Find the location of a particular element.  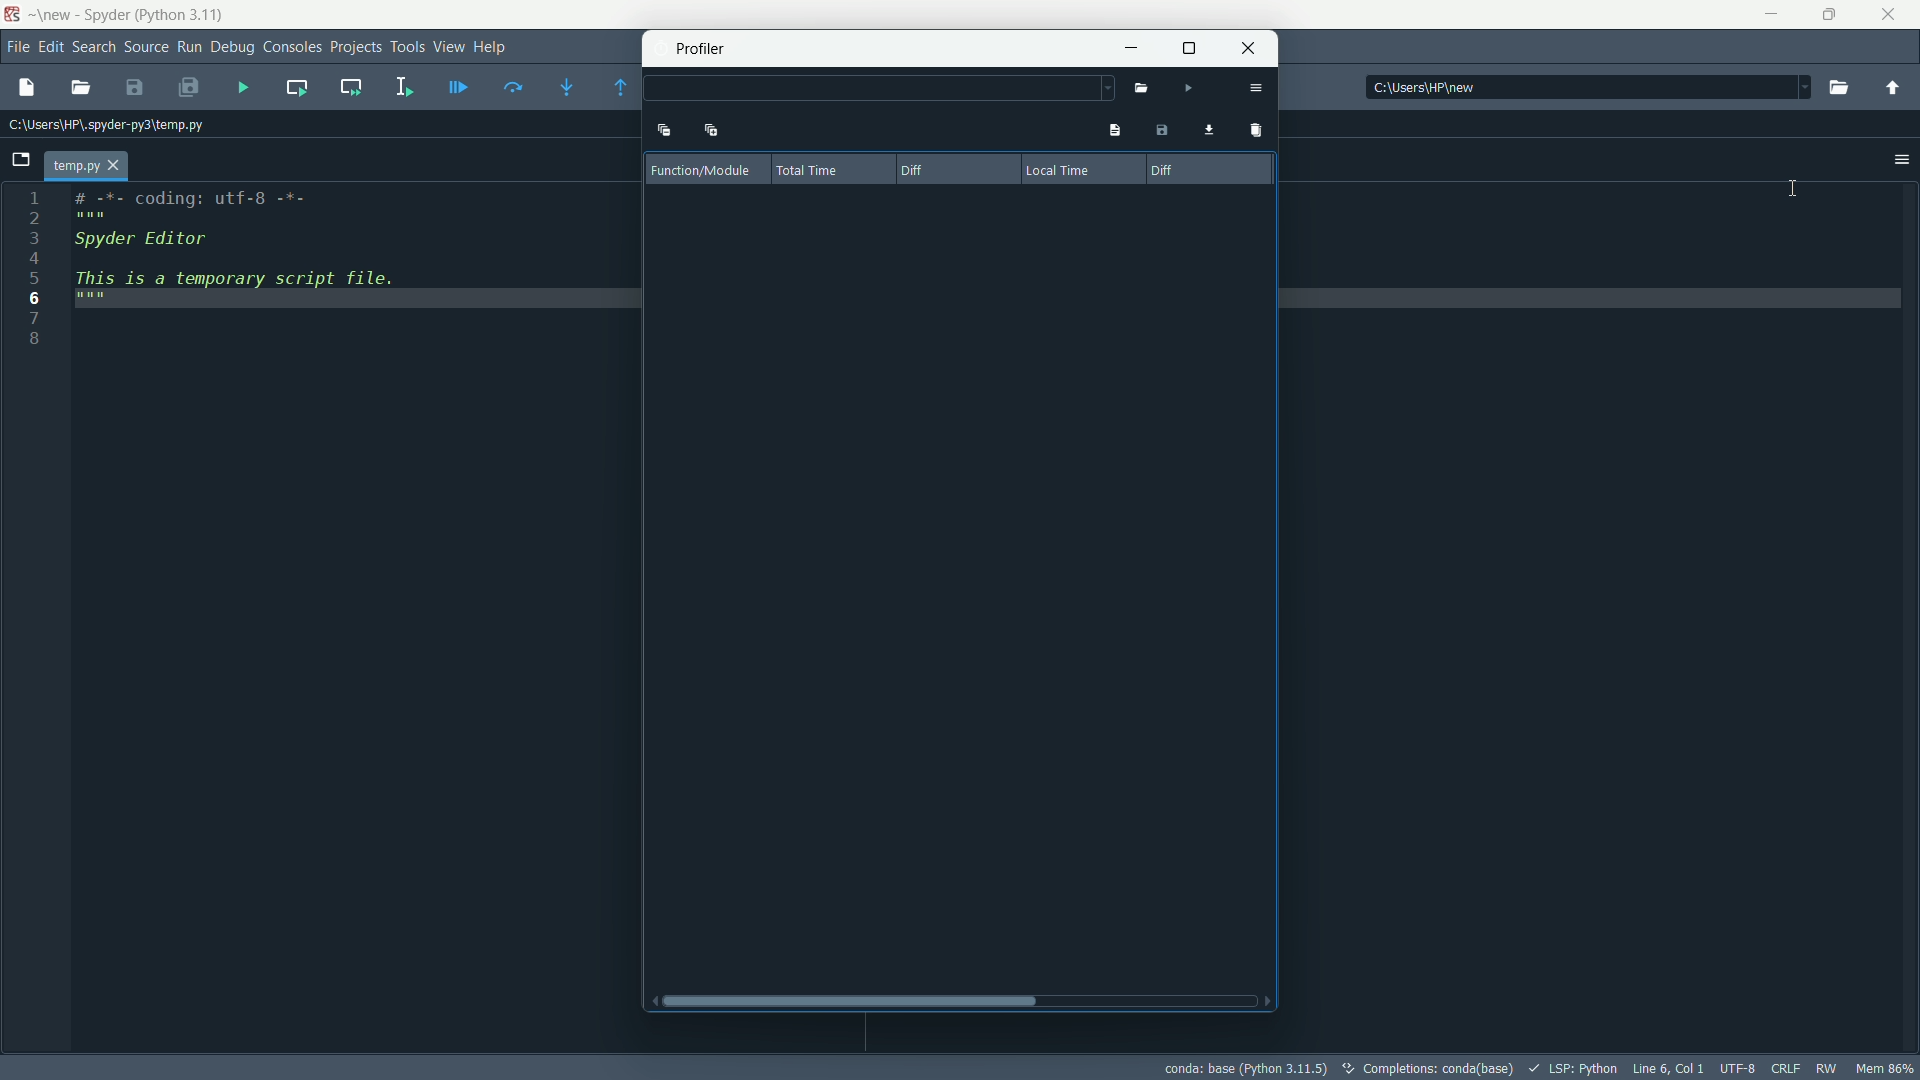

2 is located at coordinates (35, 217).